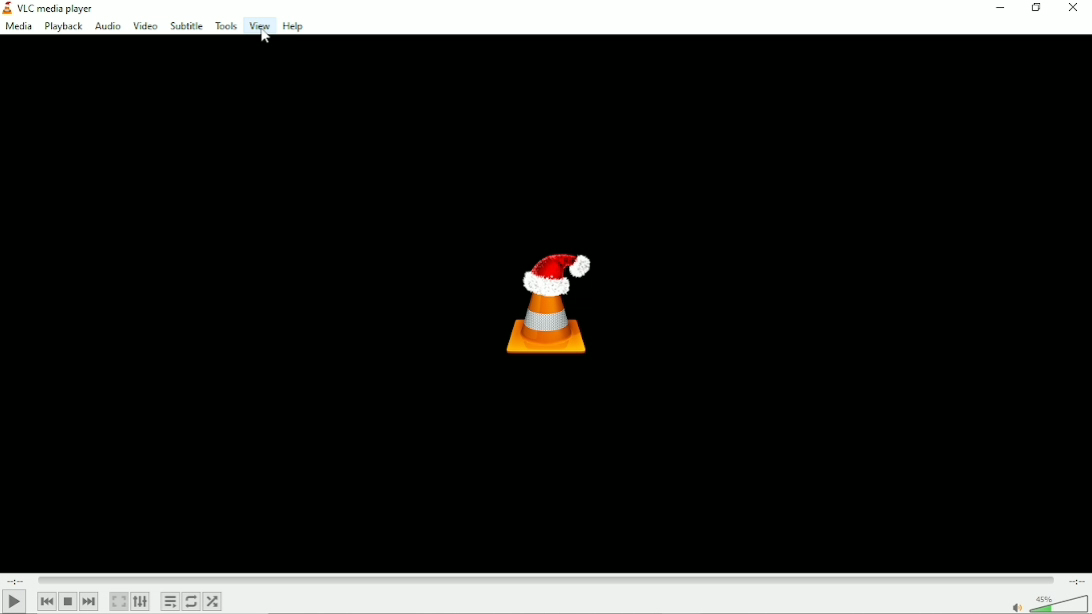 Image resolution: width=1092 pixels, height=614 pixels. What do you see at coordinates (258, 27) in the screenshot?
I see `View` at bounding box center [258, 27].